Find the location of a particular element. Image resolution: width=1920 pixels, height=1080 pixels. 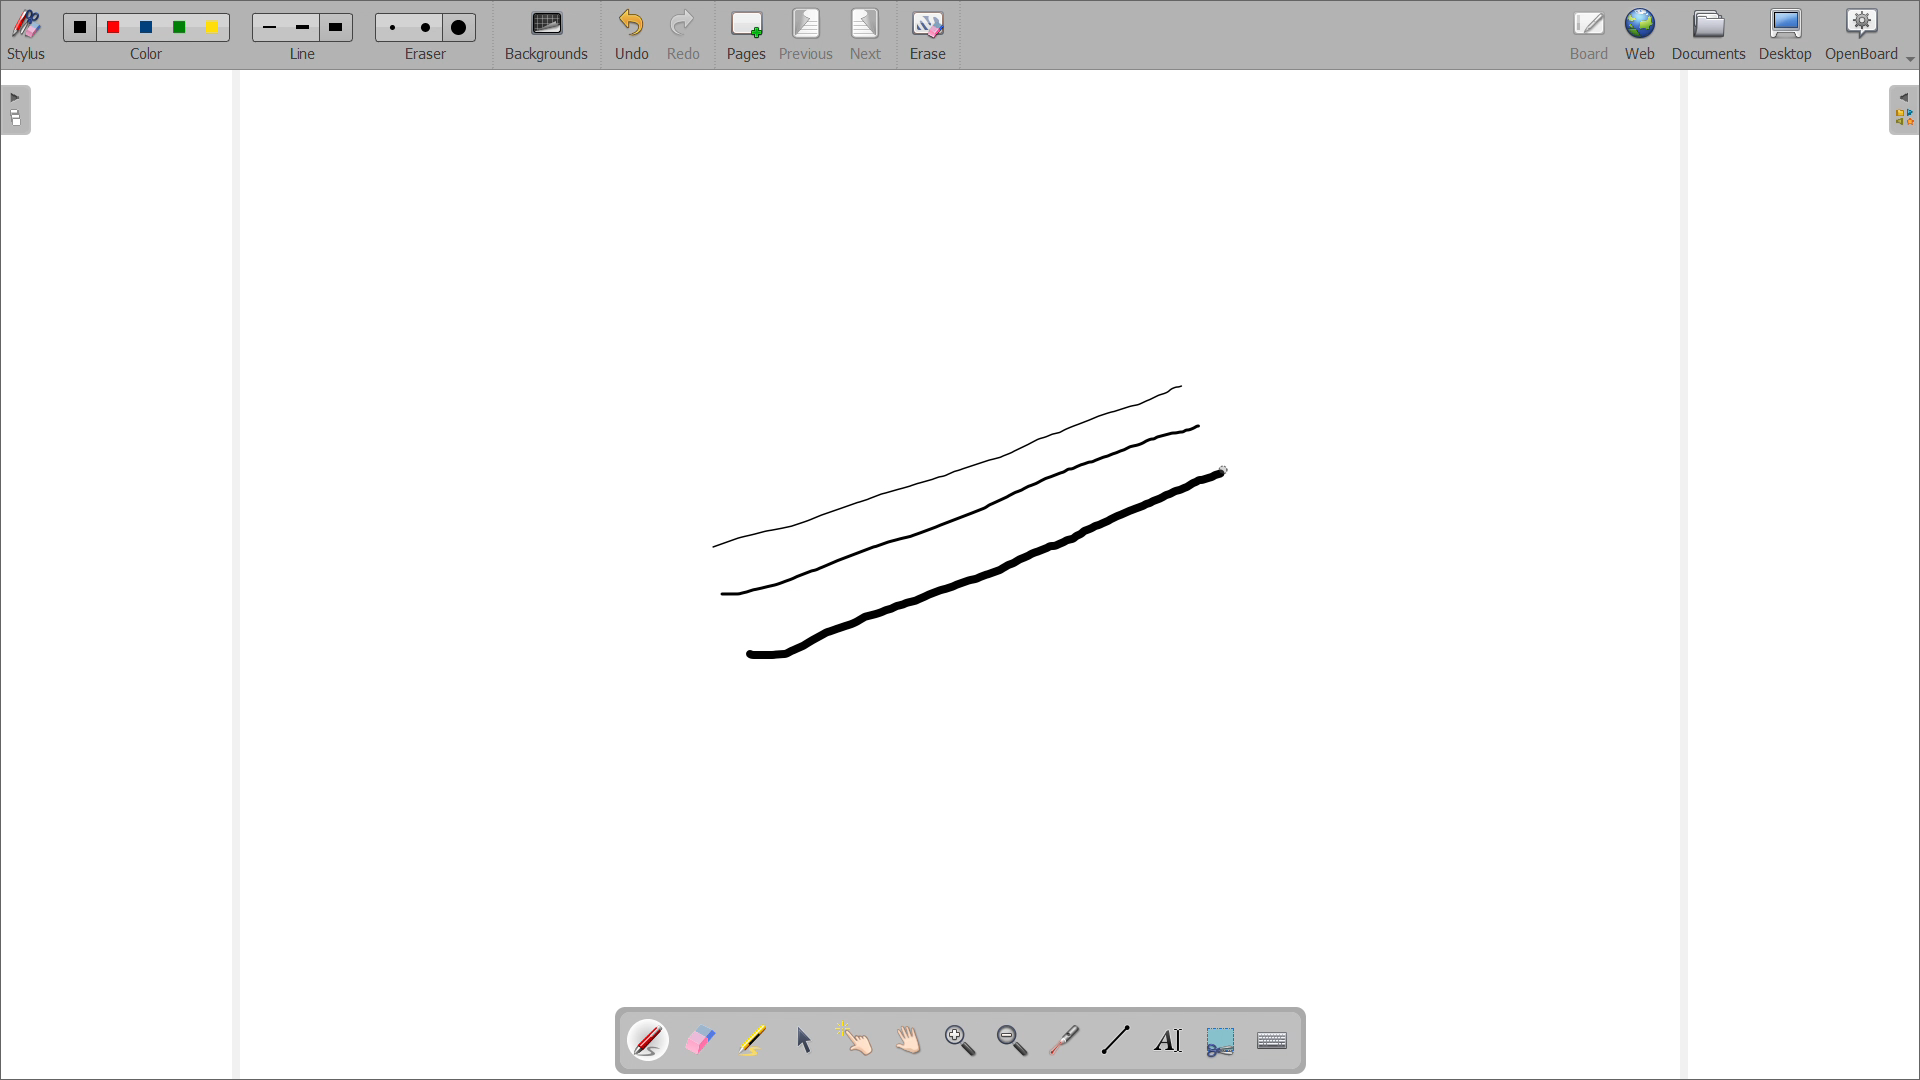

open pages view is located at coordinates (17, 110).